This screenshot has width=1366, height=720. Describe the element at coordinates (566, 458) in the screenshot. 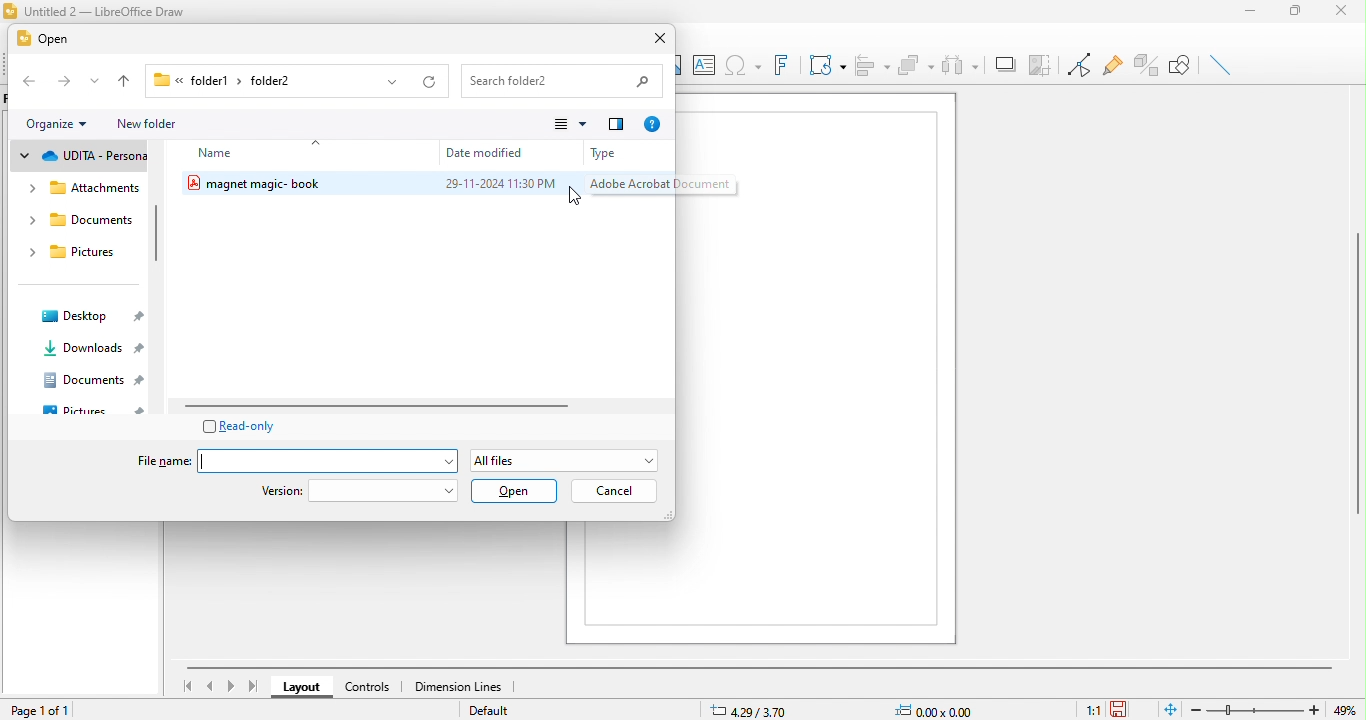

I see `all files` at that location.